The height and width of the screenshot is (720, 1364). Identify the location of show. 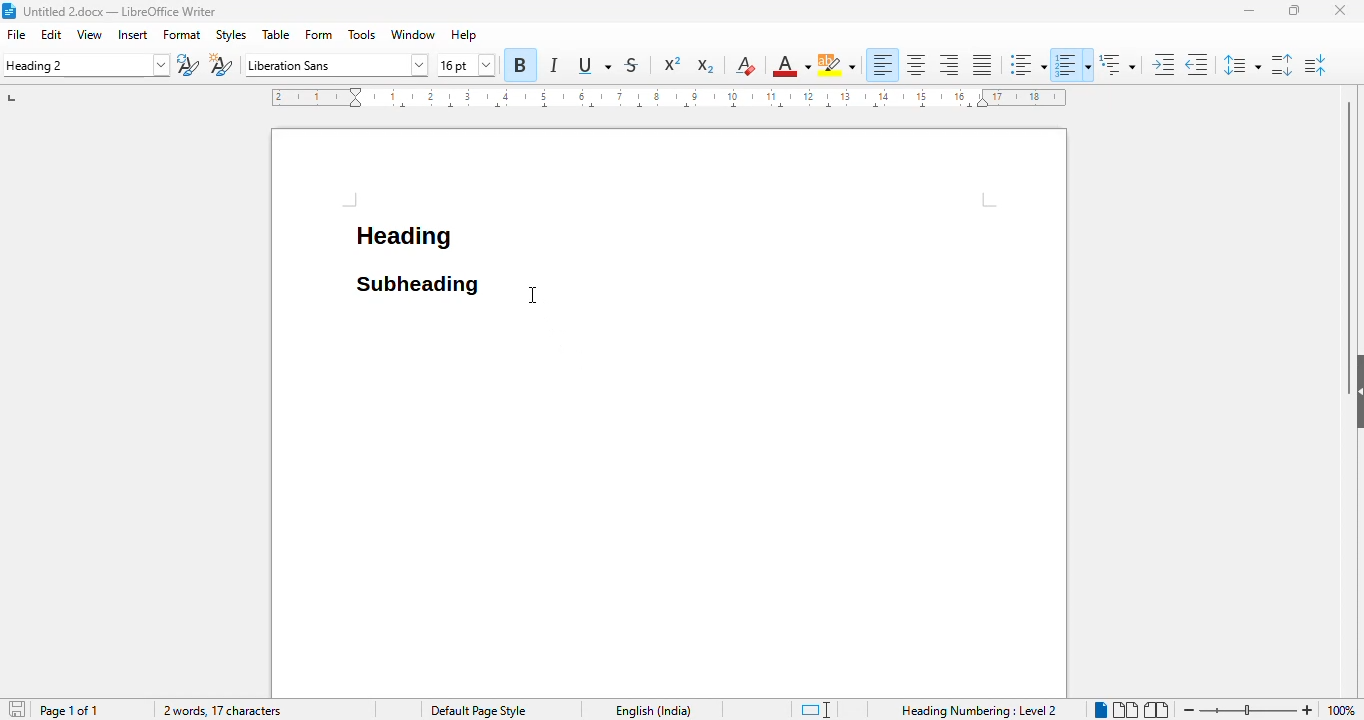
(1355, 387).